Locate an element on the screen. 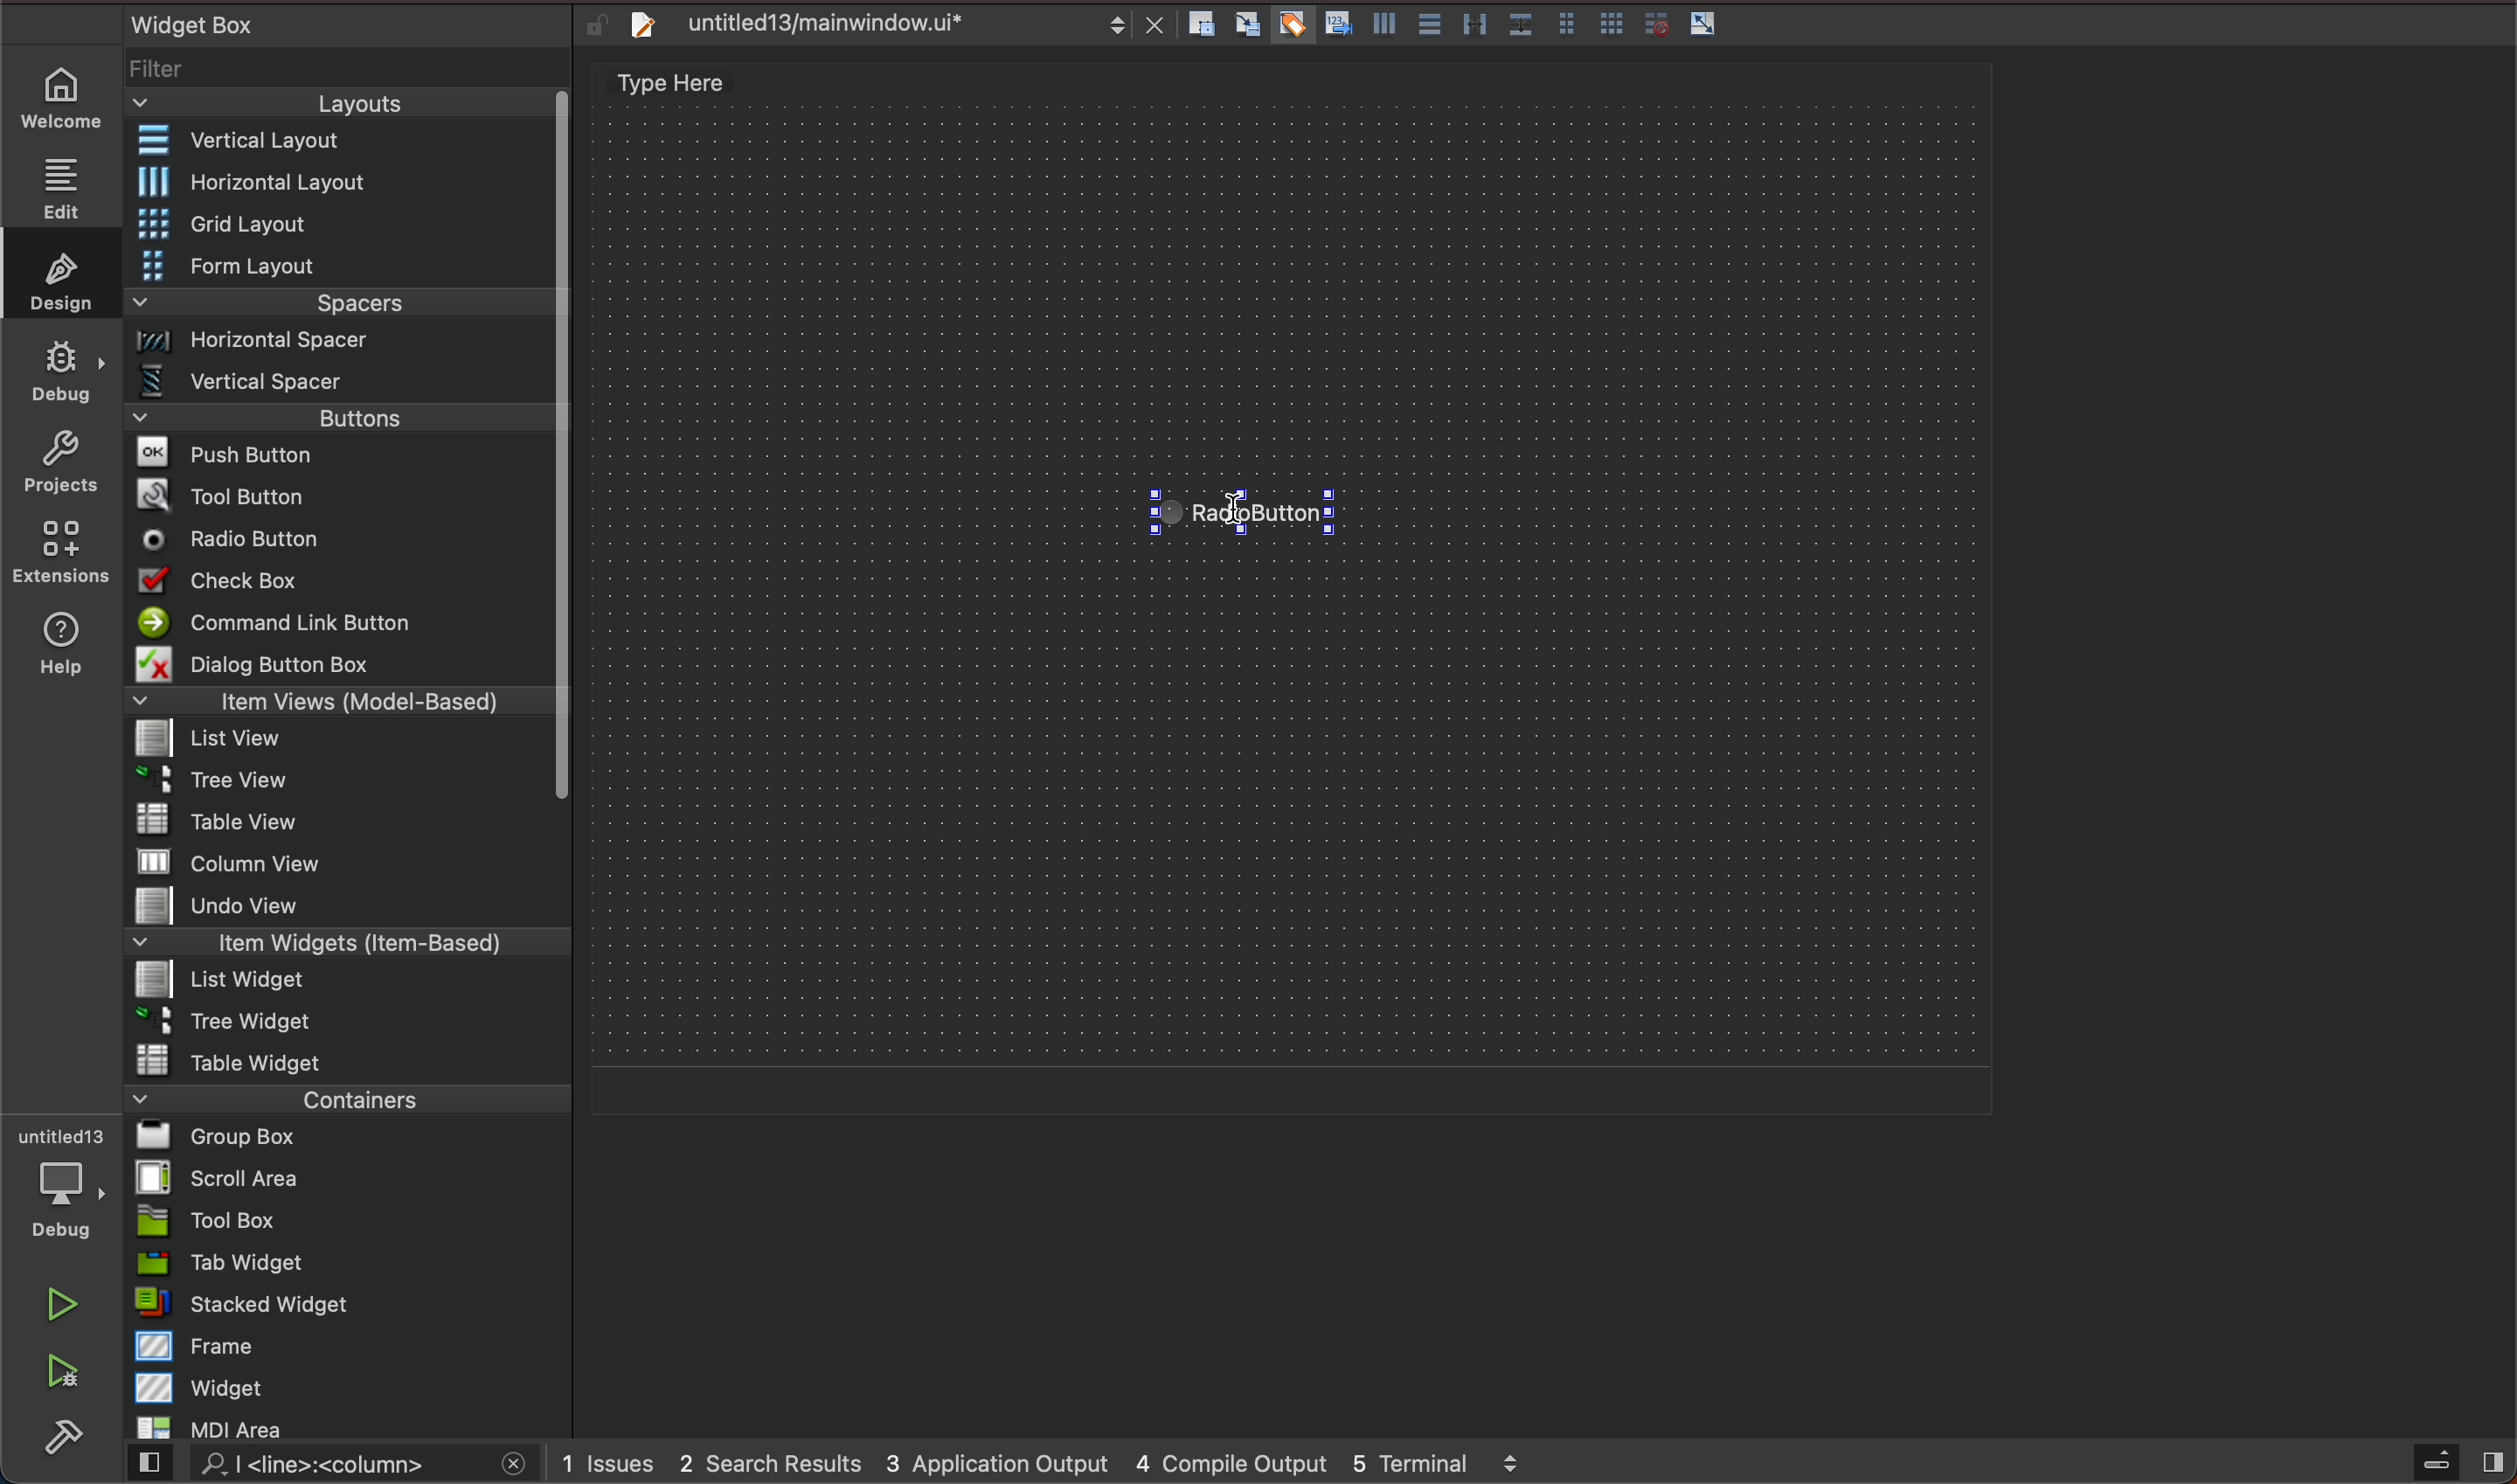 Image resolution: width=2517 pixels, height=1484 pixels.  is located at coordinates (1565, 26).